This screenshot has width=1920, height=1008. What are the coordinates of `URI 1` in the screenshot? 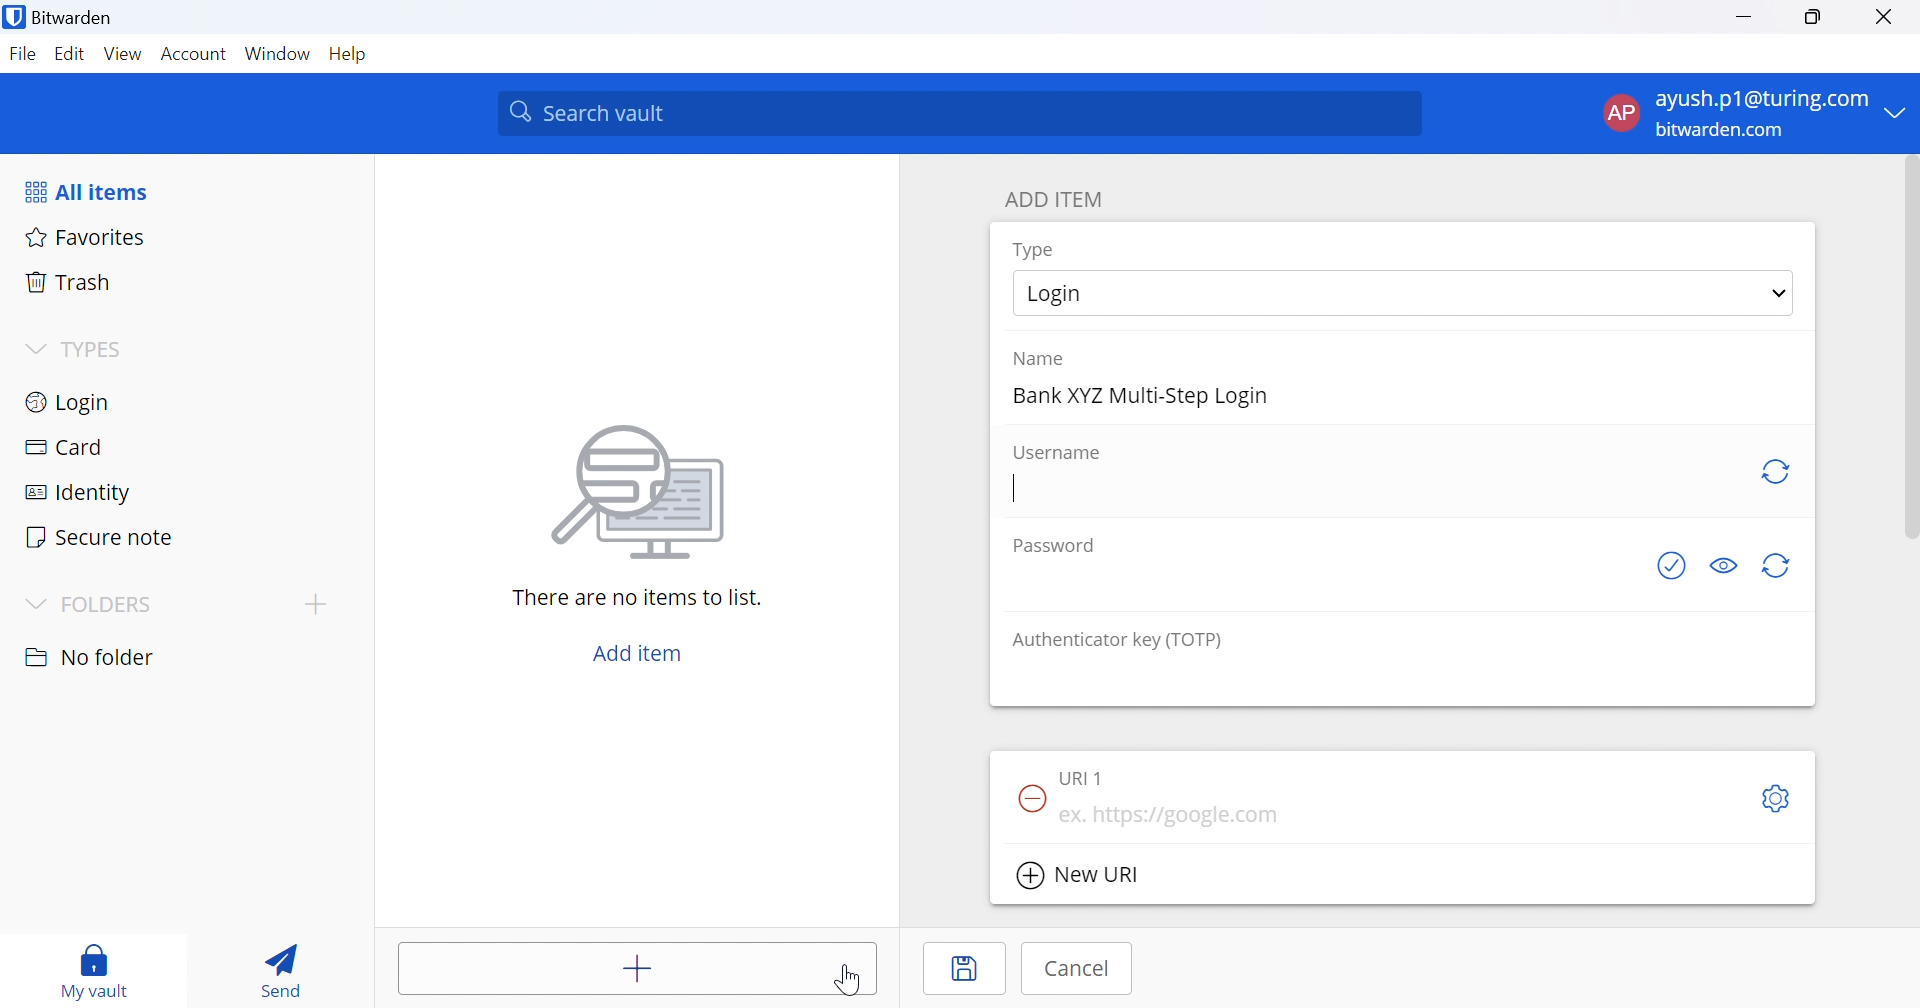 It's located at (1085, 774).